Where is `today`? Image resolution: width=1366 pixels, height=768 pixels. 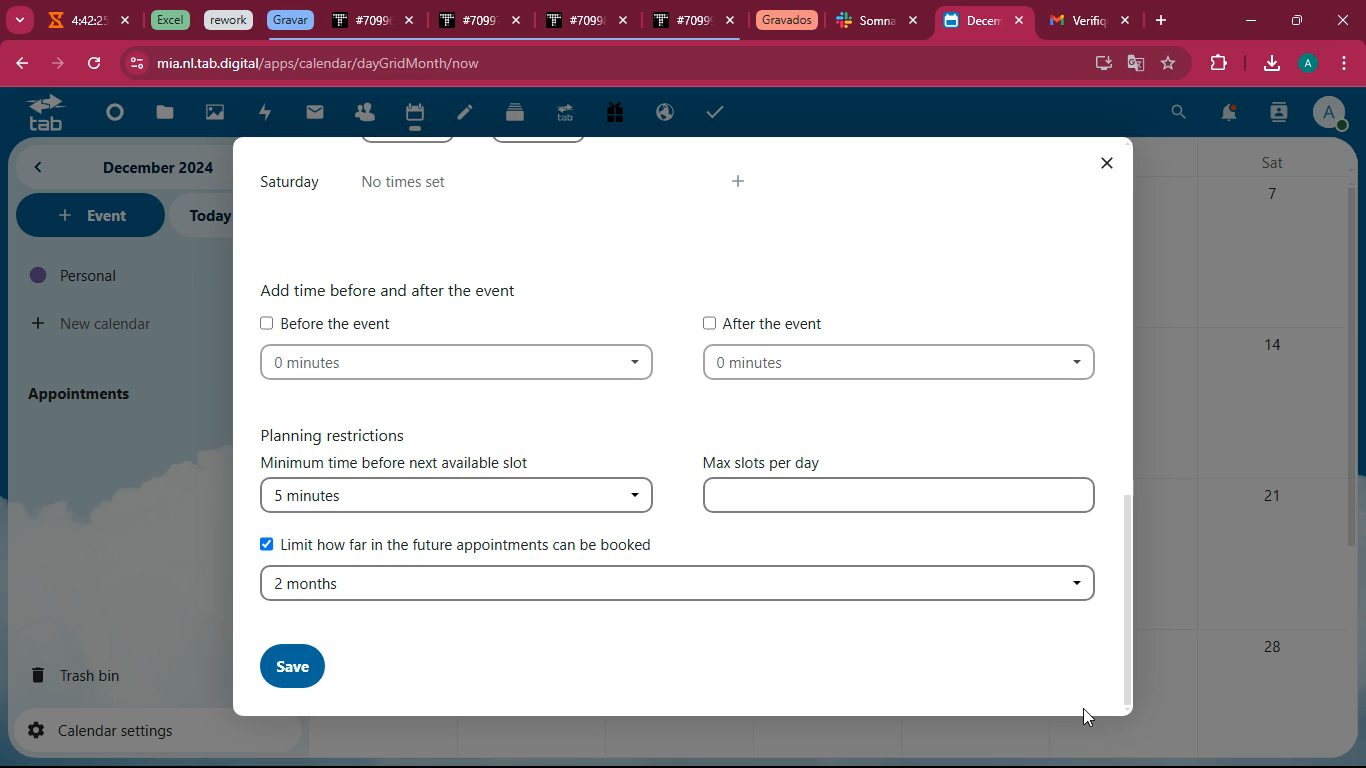
today is located at coordinates (207, 216).